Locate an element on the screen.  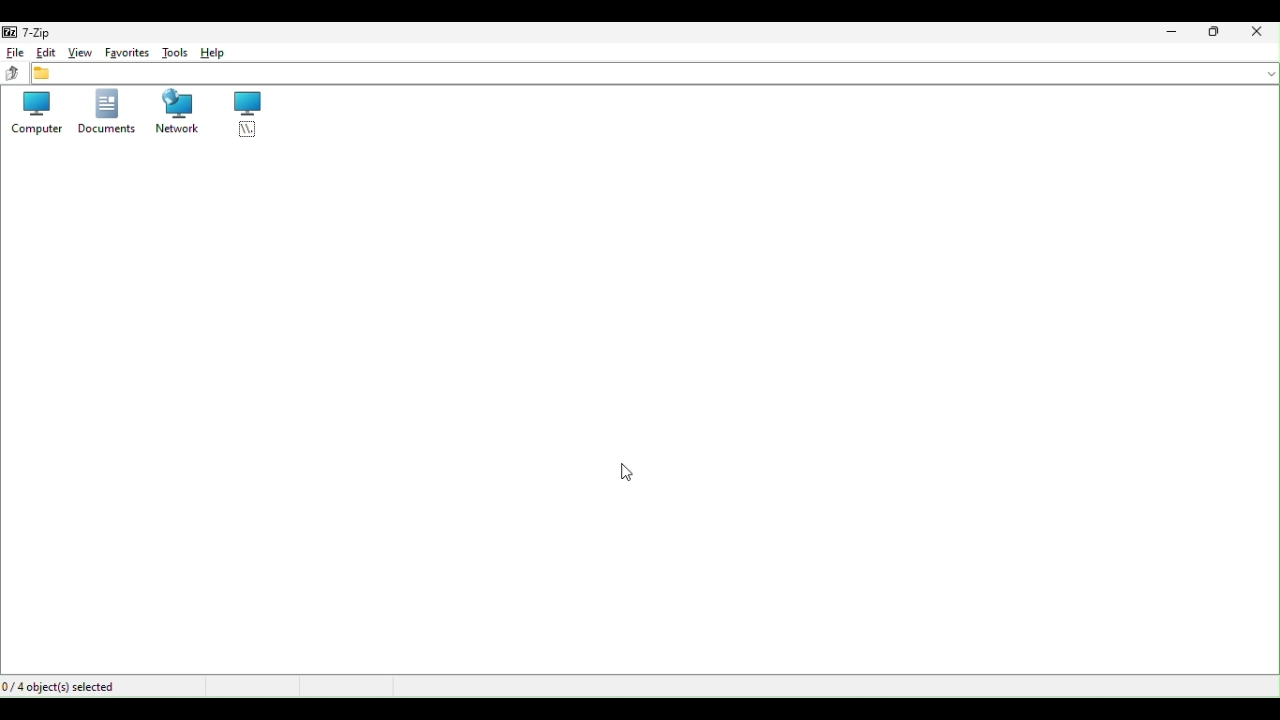
Documents is located at coordinates (105, 111).